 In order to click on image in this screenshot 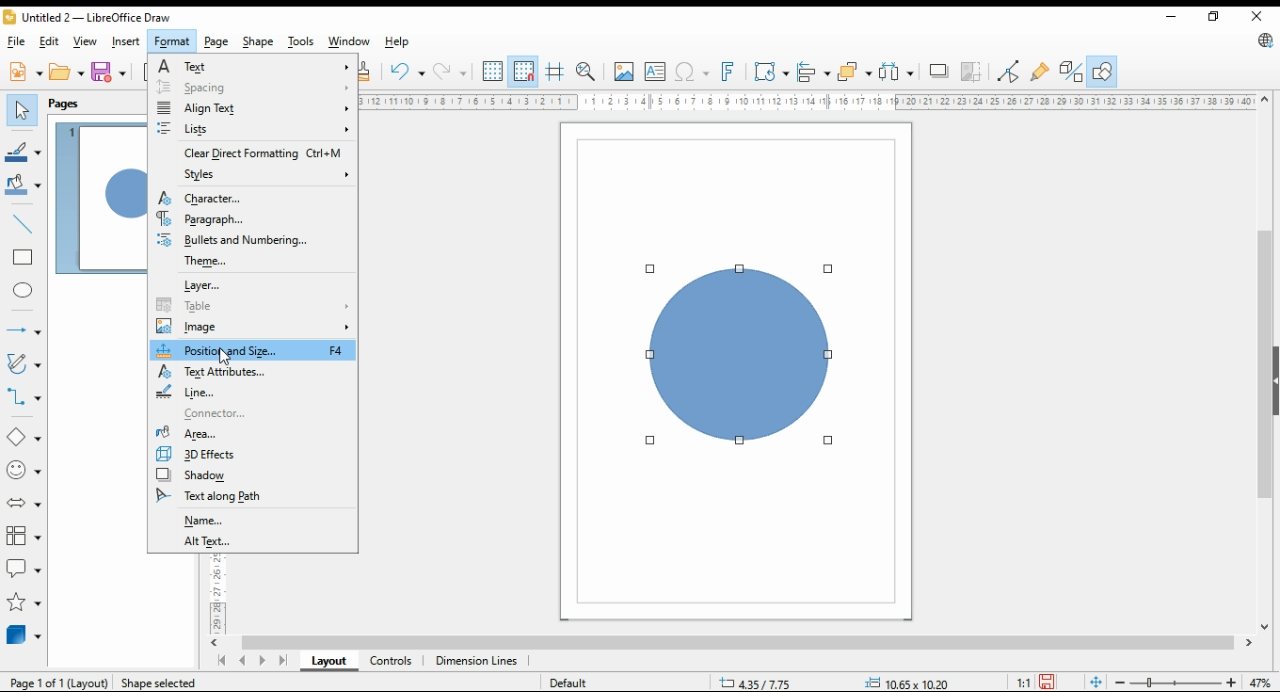, I will do `click(252, 326)`.